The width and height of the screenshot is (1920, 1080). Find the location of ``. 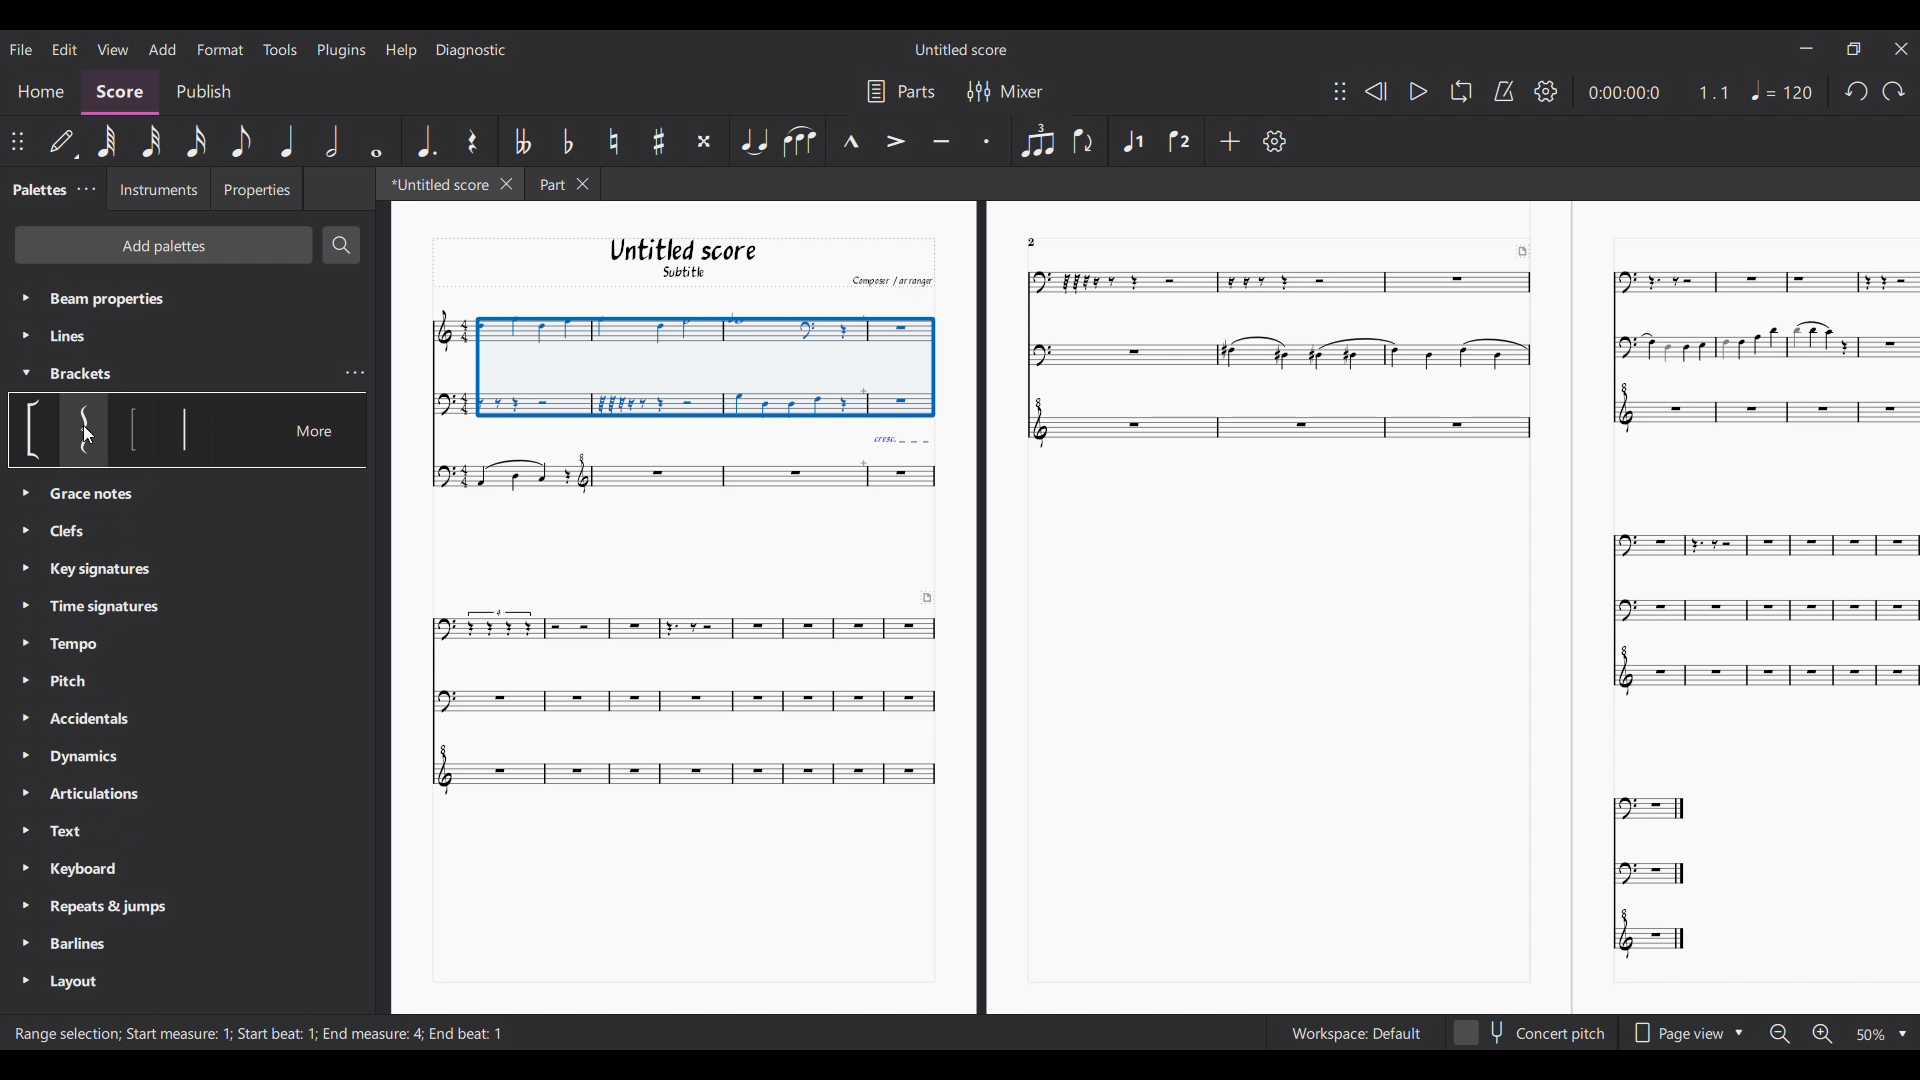

 is located at coordinates (27, 943).